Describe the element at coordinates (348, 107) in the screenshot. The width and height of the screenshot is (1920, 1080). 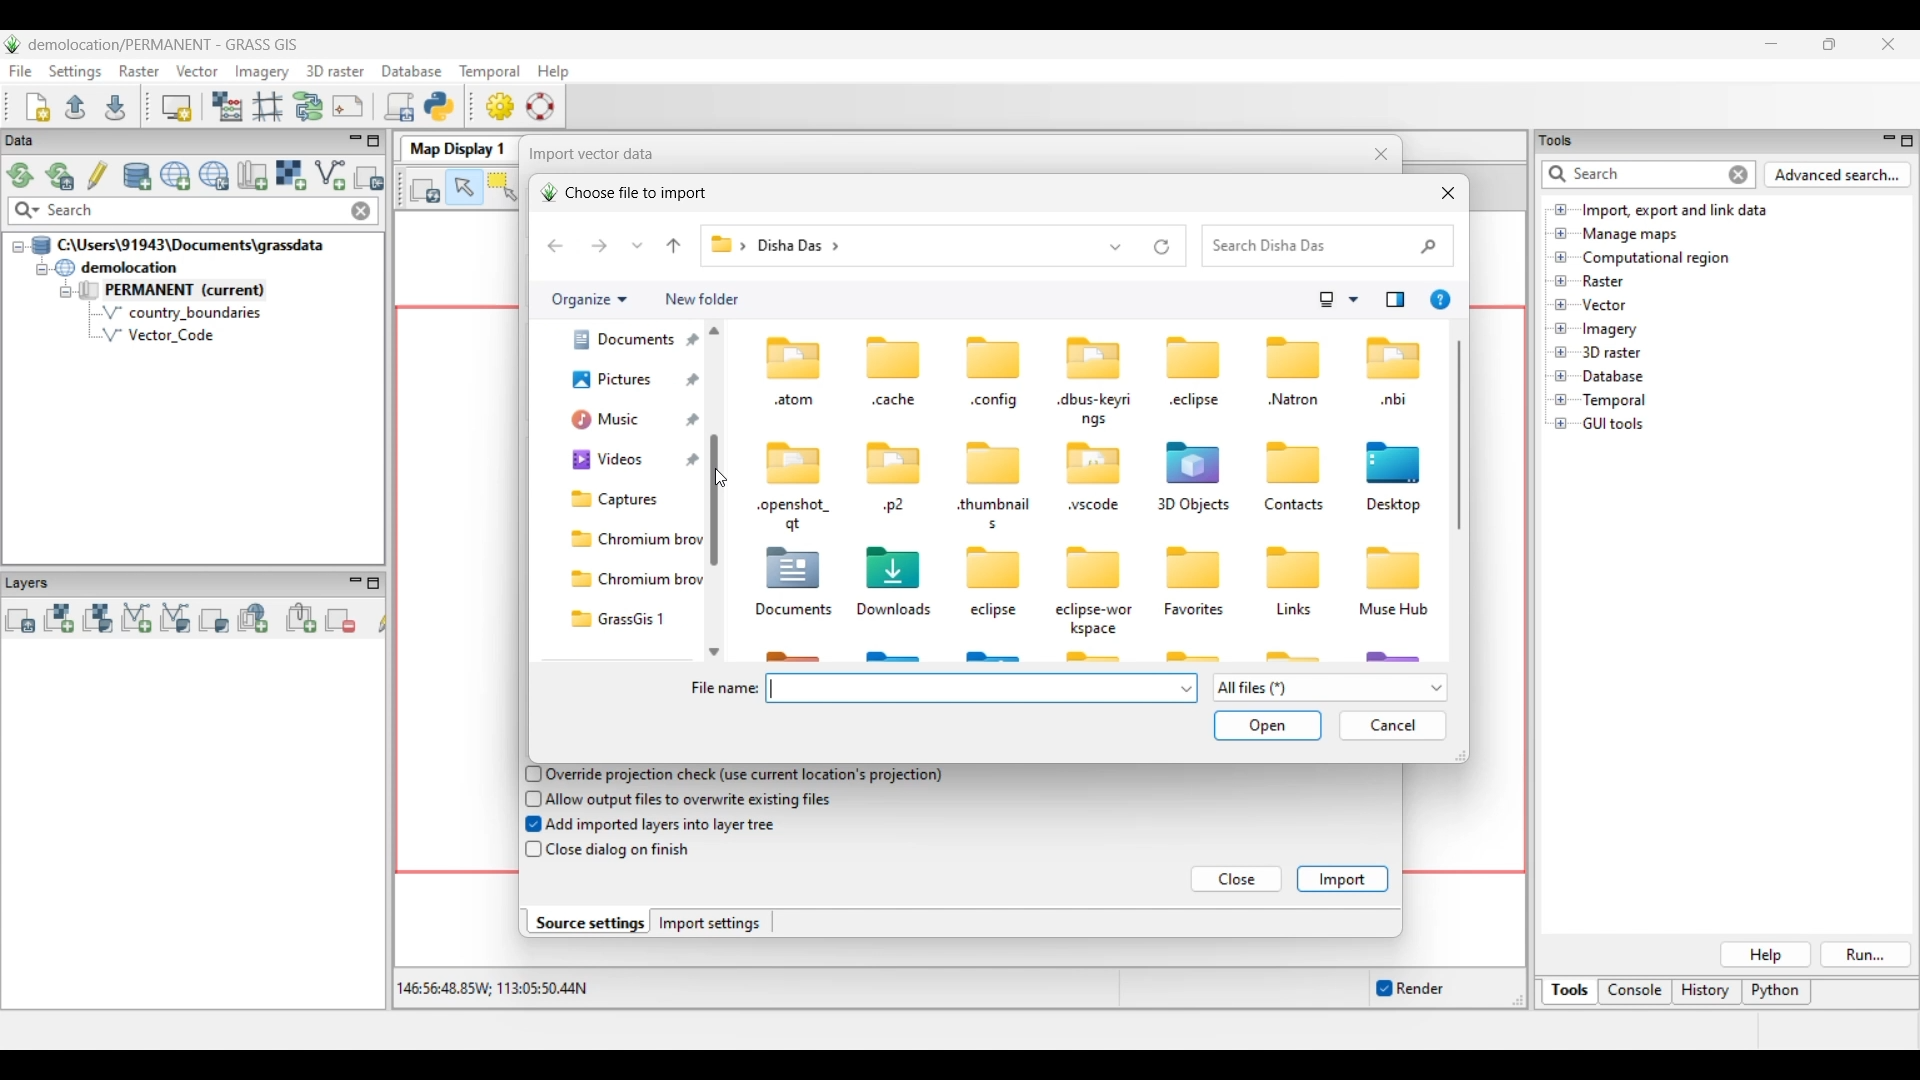
I see `Cartographic composer` at that location.